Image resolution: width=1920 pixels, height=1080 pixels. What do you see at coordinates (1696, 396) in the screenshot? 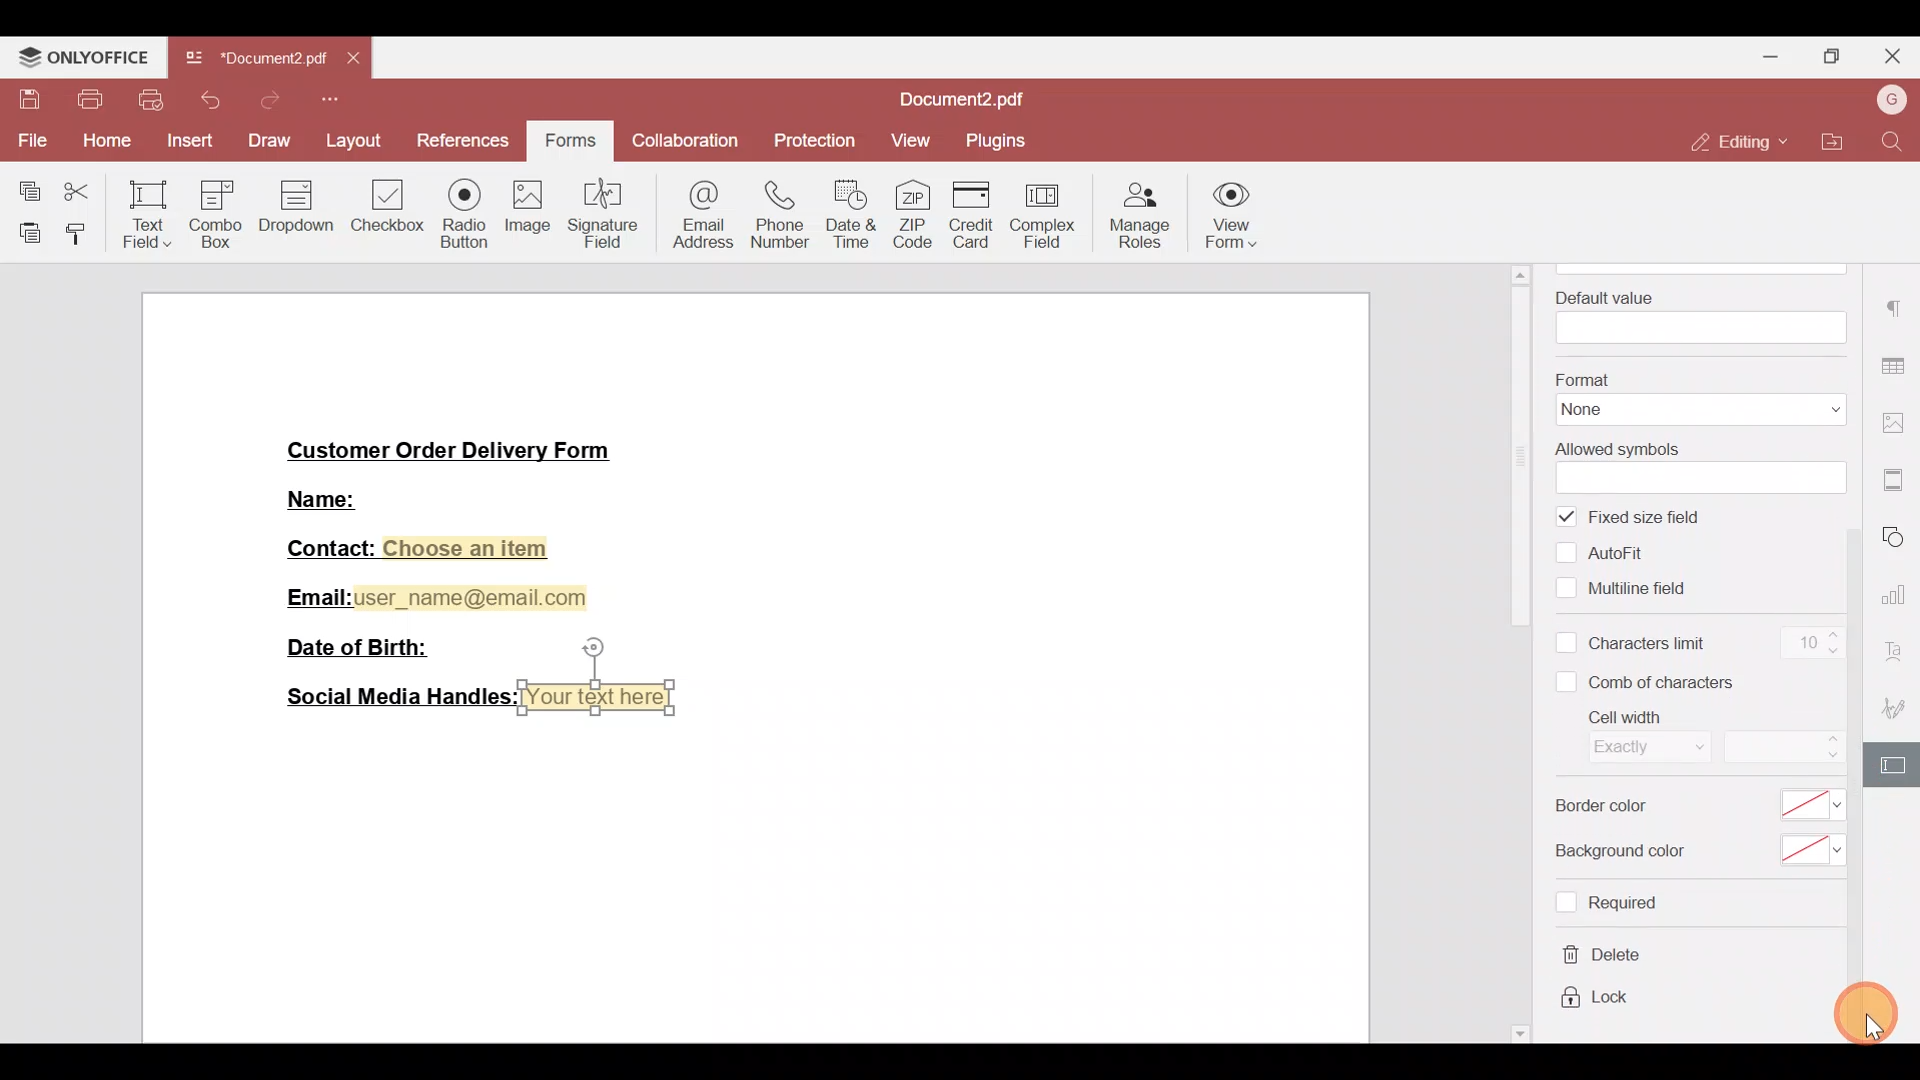
I see `Format` at bounding box center [1696, 396].